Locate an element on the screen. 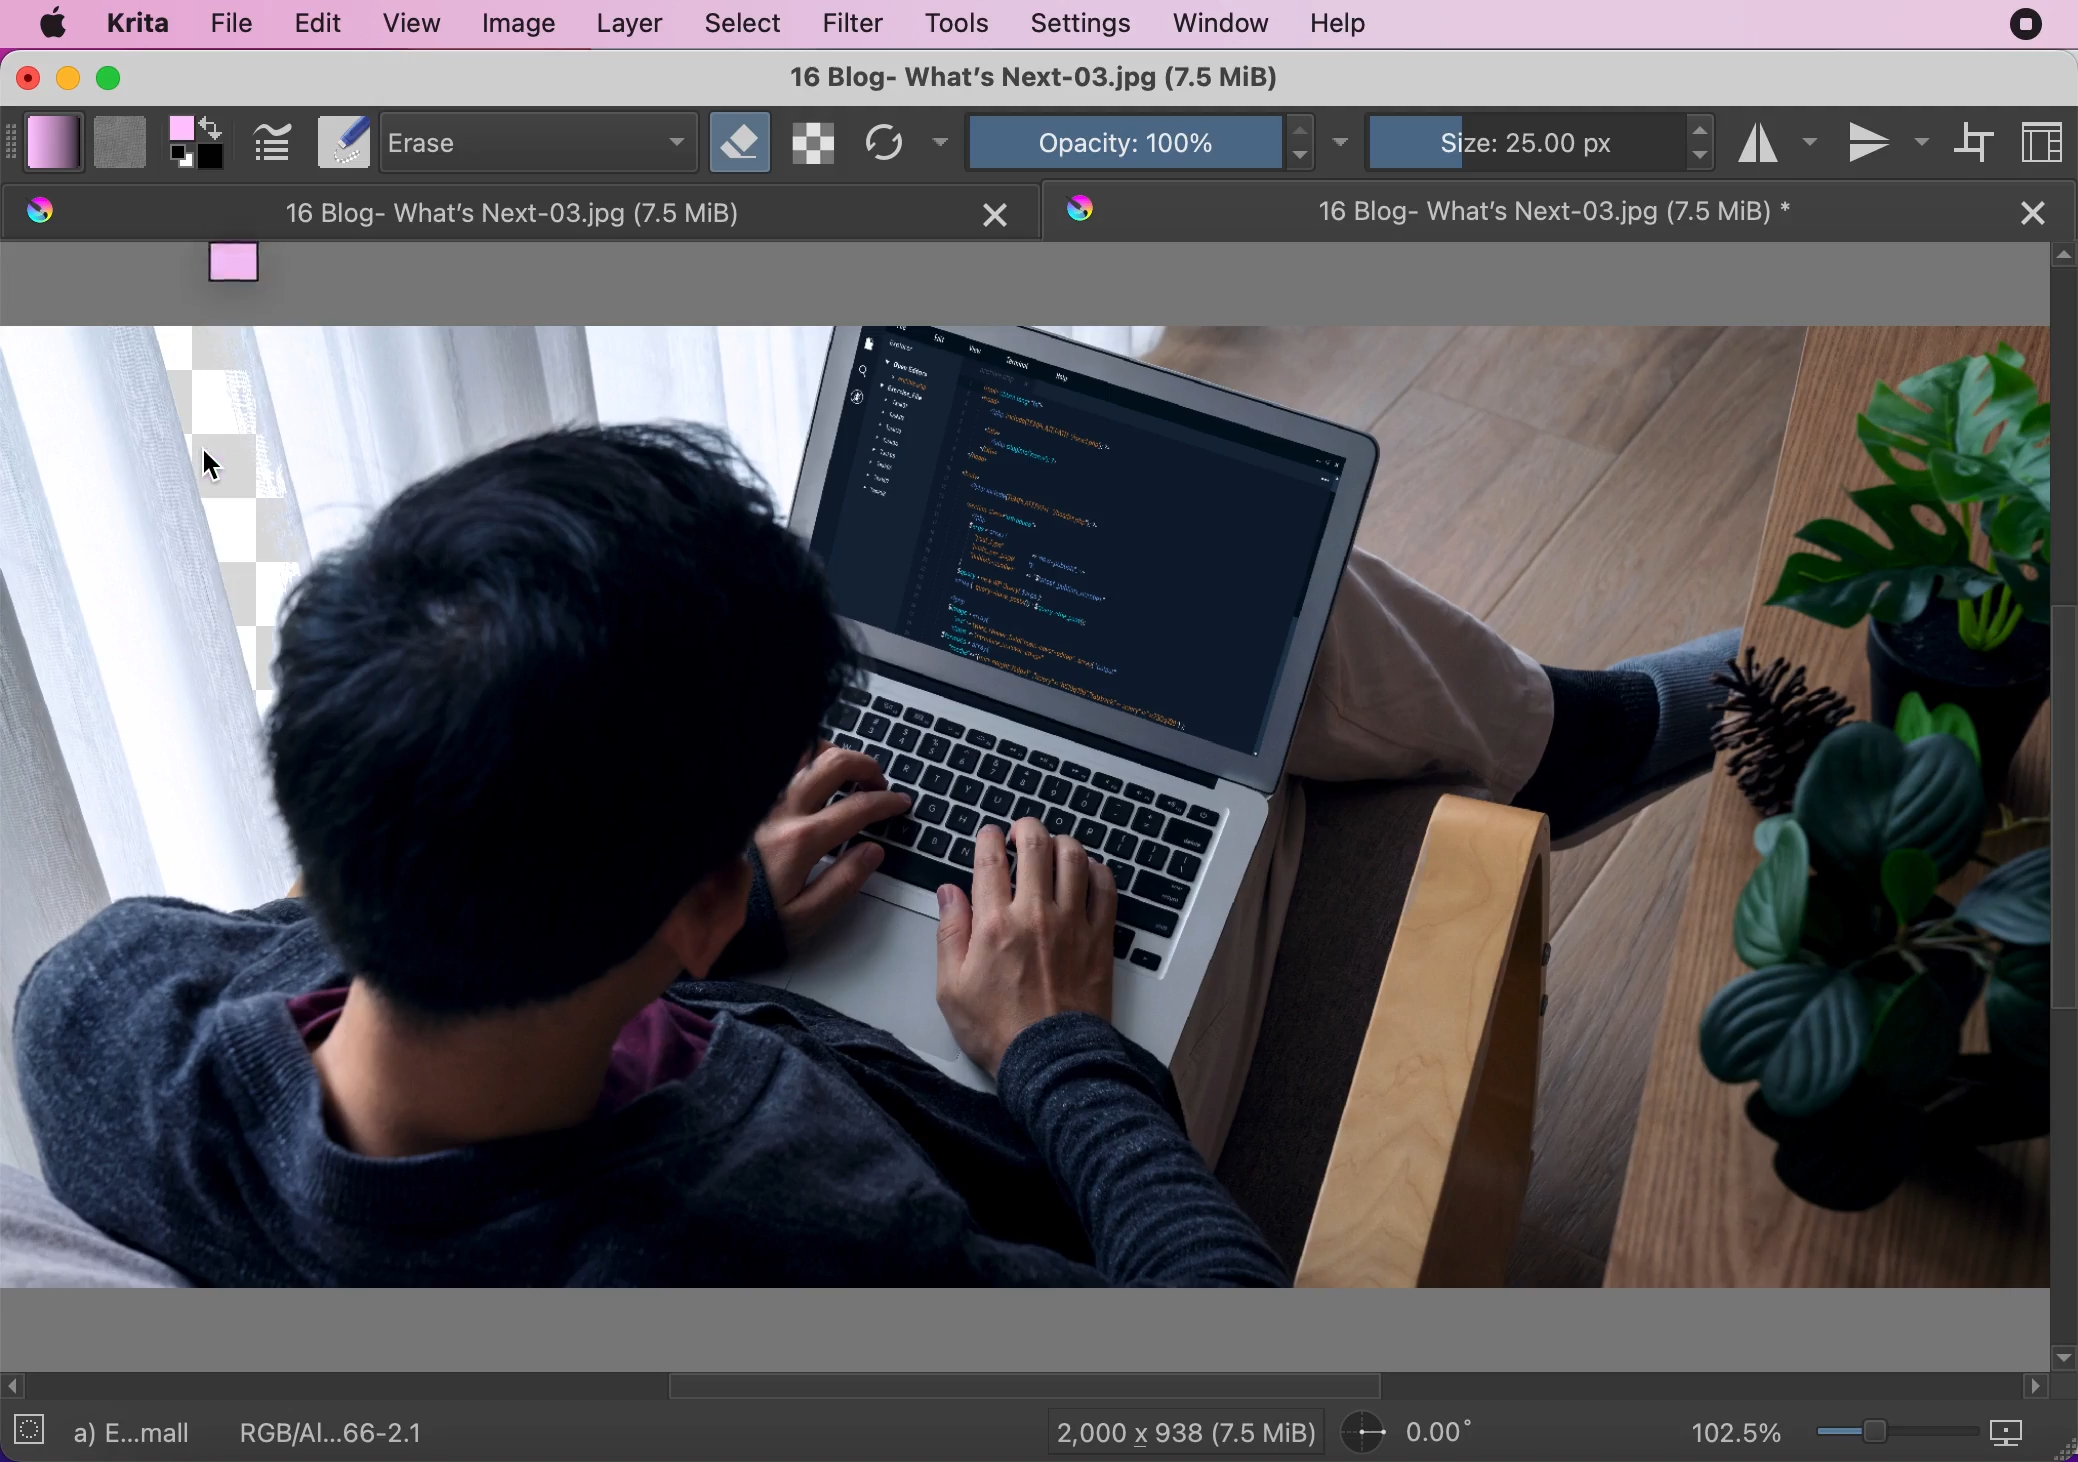 Image resolution: width=2078 pixels, height=1462 pixels. image is located at coordinates (525, 26).